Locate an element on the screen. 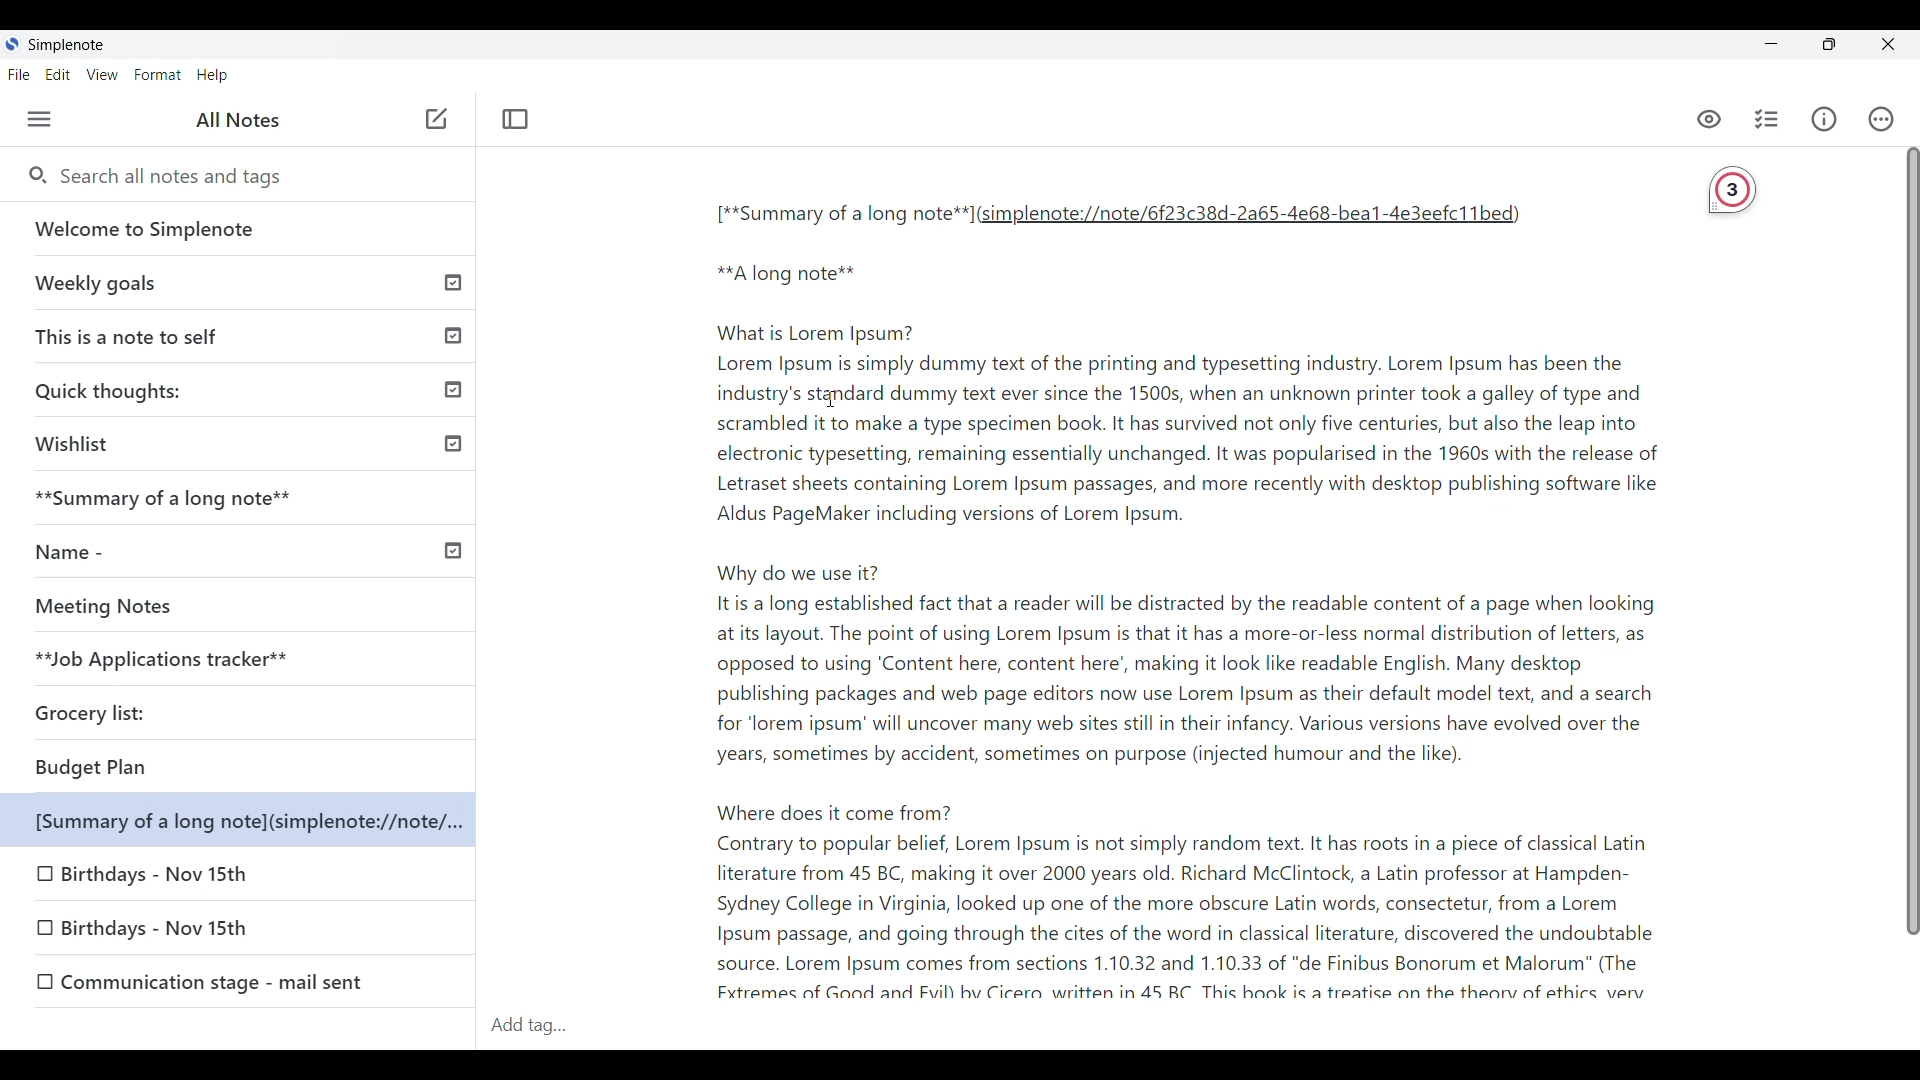  Close interface is located at coordinates (1887, 44).